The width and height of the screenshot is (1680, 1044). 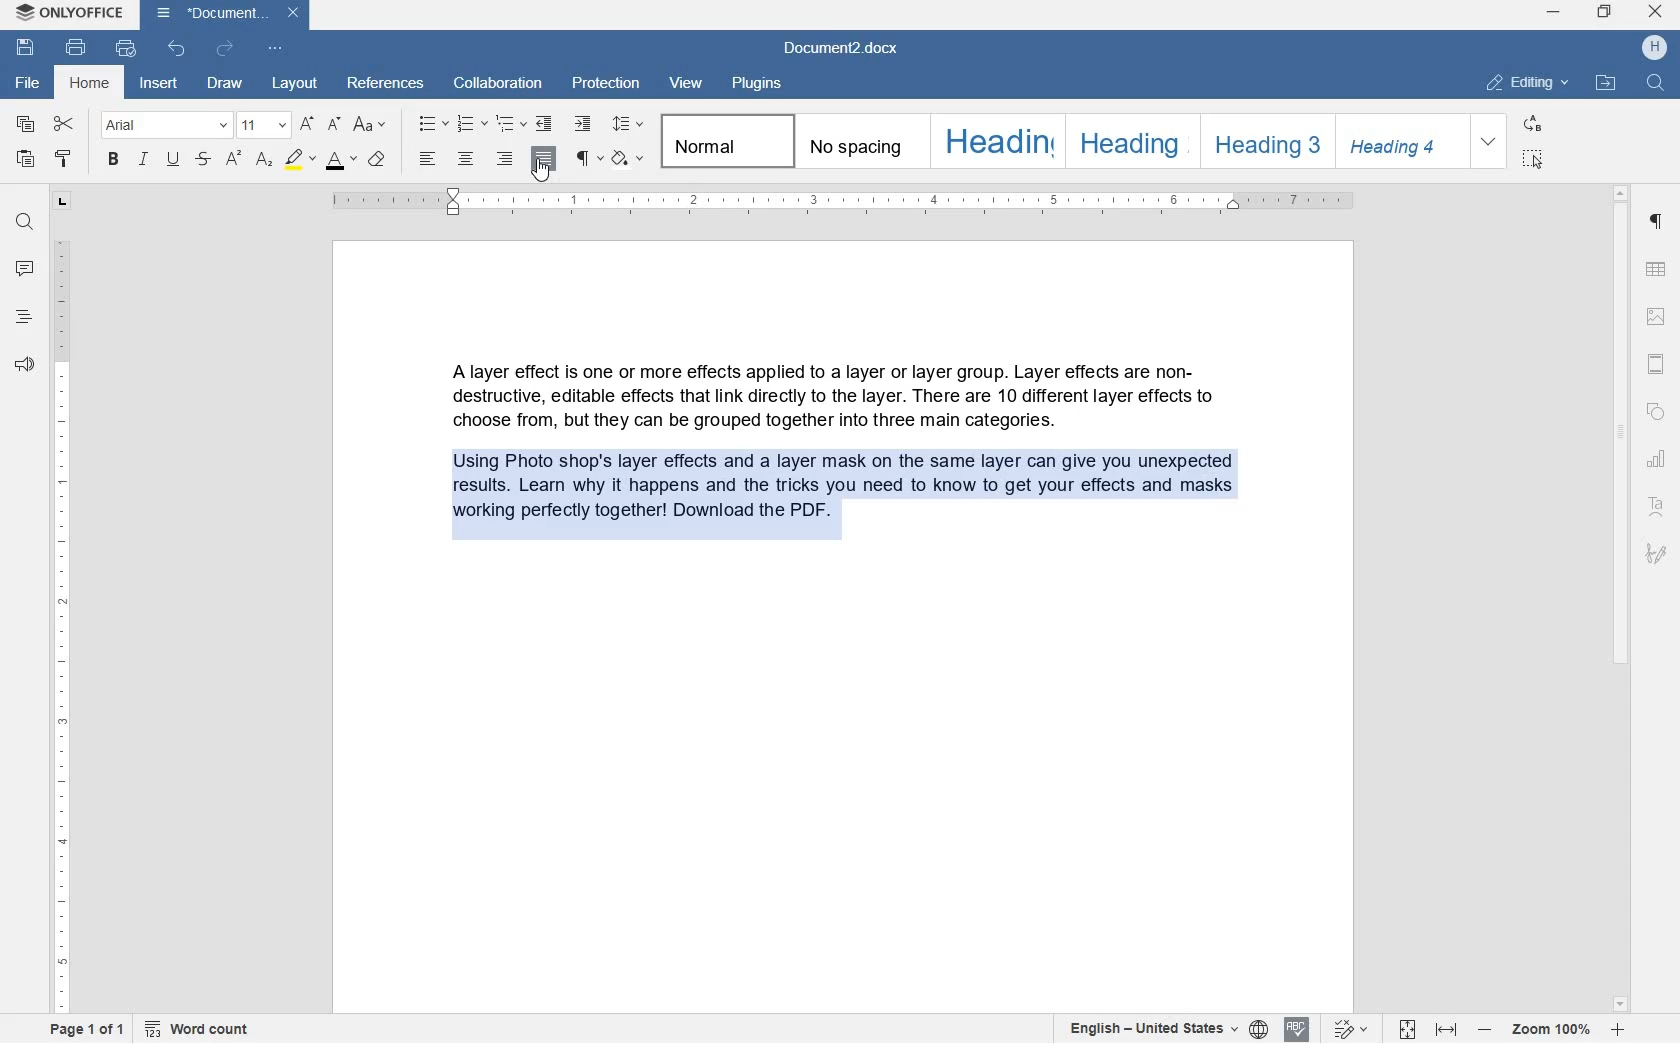 What do you see at coordinates (428, 160) in the screenshot?
I see `LEFT ALIGNMENT` at bounding box center [428, 160].